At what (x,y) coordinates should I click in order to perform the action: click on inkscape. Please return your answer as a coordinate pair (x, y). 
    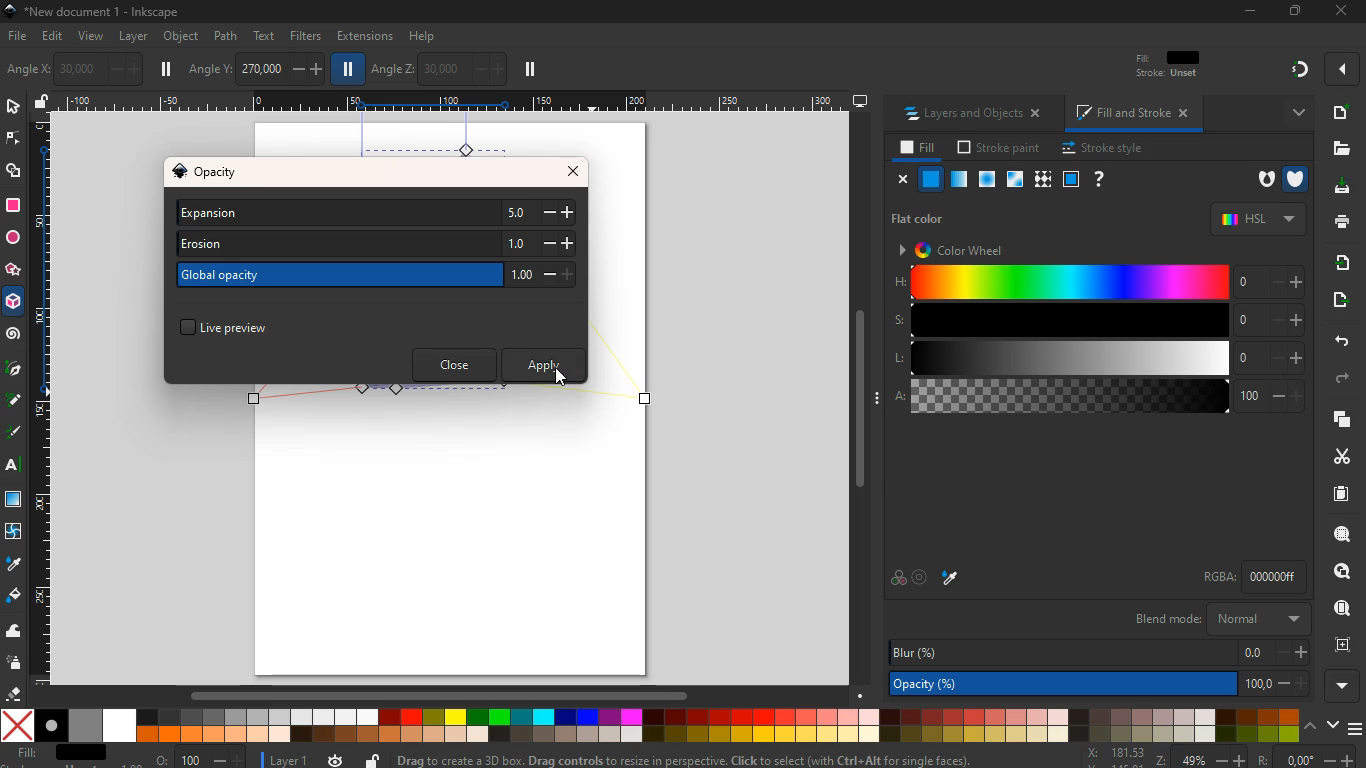
    Looking at the image, I should click on (108, 12).